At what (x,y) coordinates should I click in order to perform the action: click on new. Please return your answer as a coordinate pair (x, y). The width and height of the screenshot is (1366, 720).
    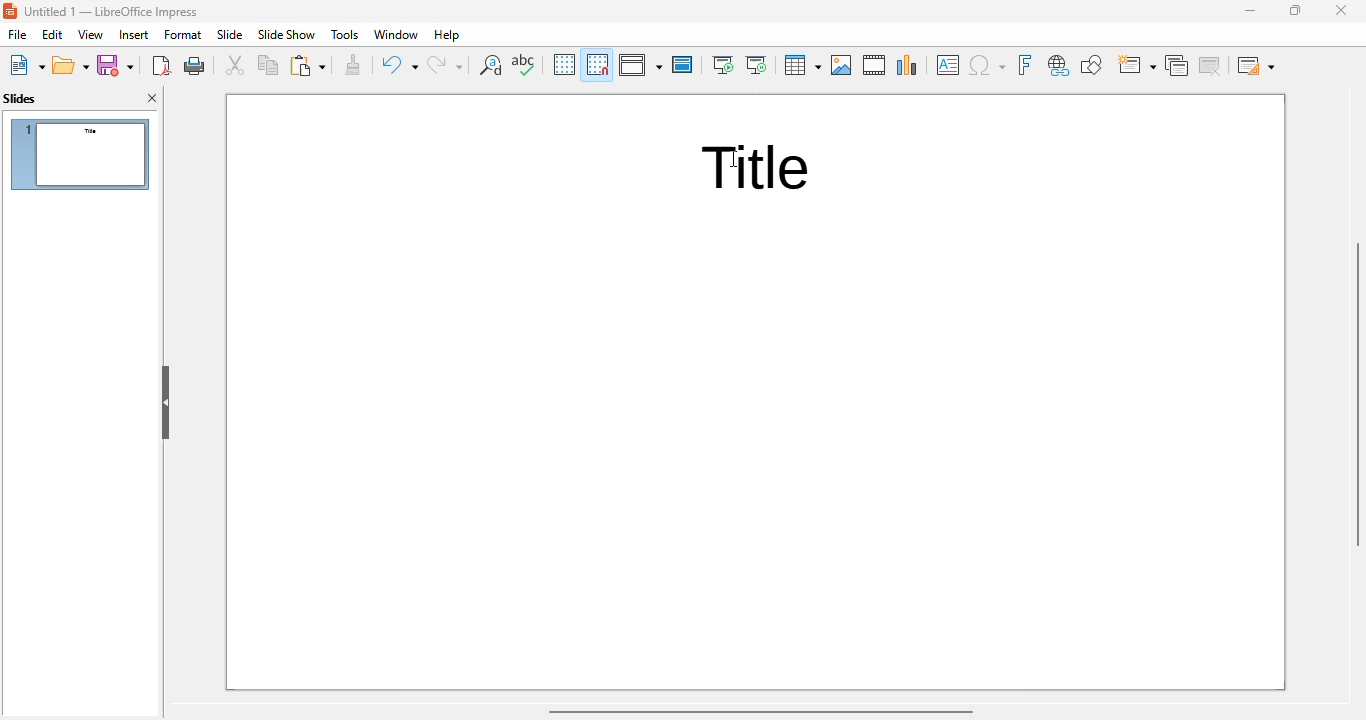
    Looking at the image, I should click on (25, 65).